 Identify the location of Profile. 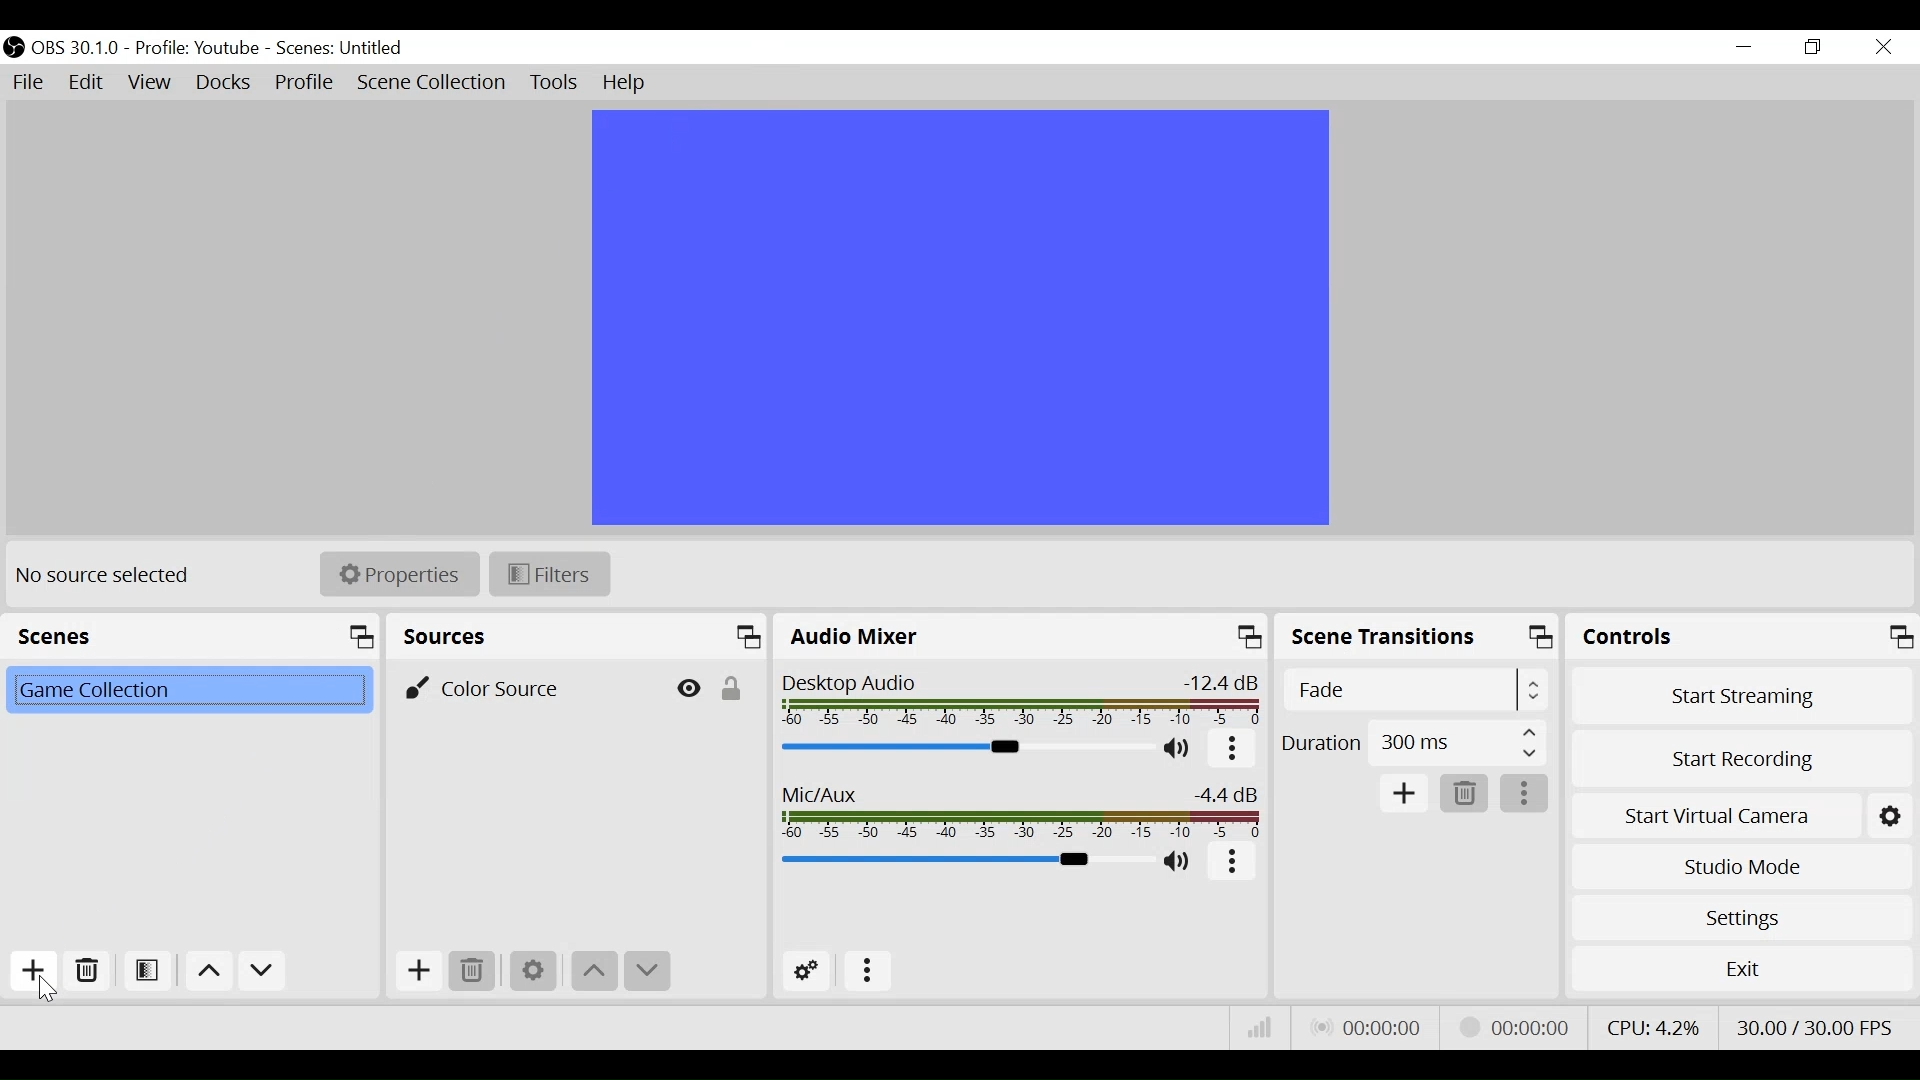
(305, 84).